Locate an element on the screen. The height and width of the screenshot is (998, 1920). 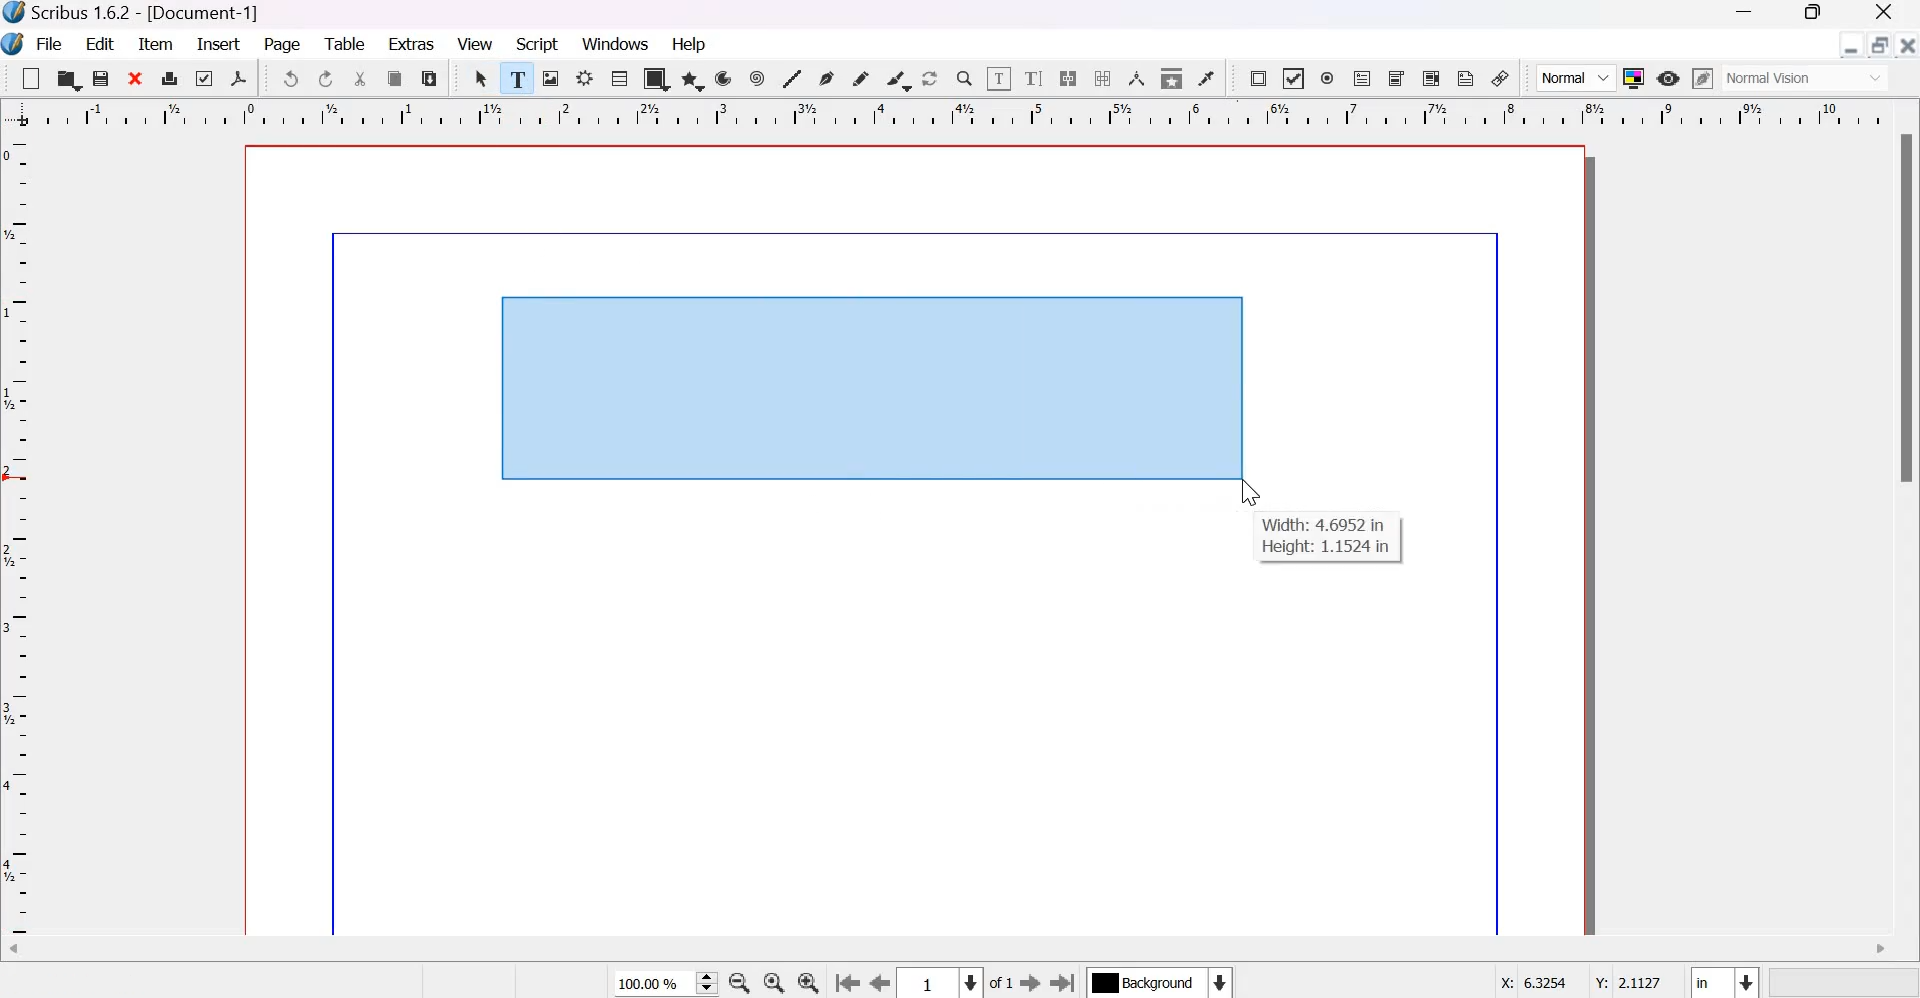
text frame is located at coordinates (866, 391).